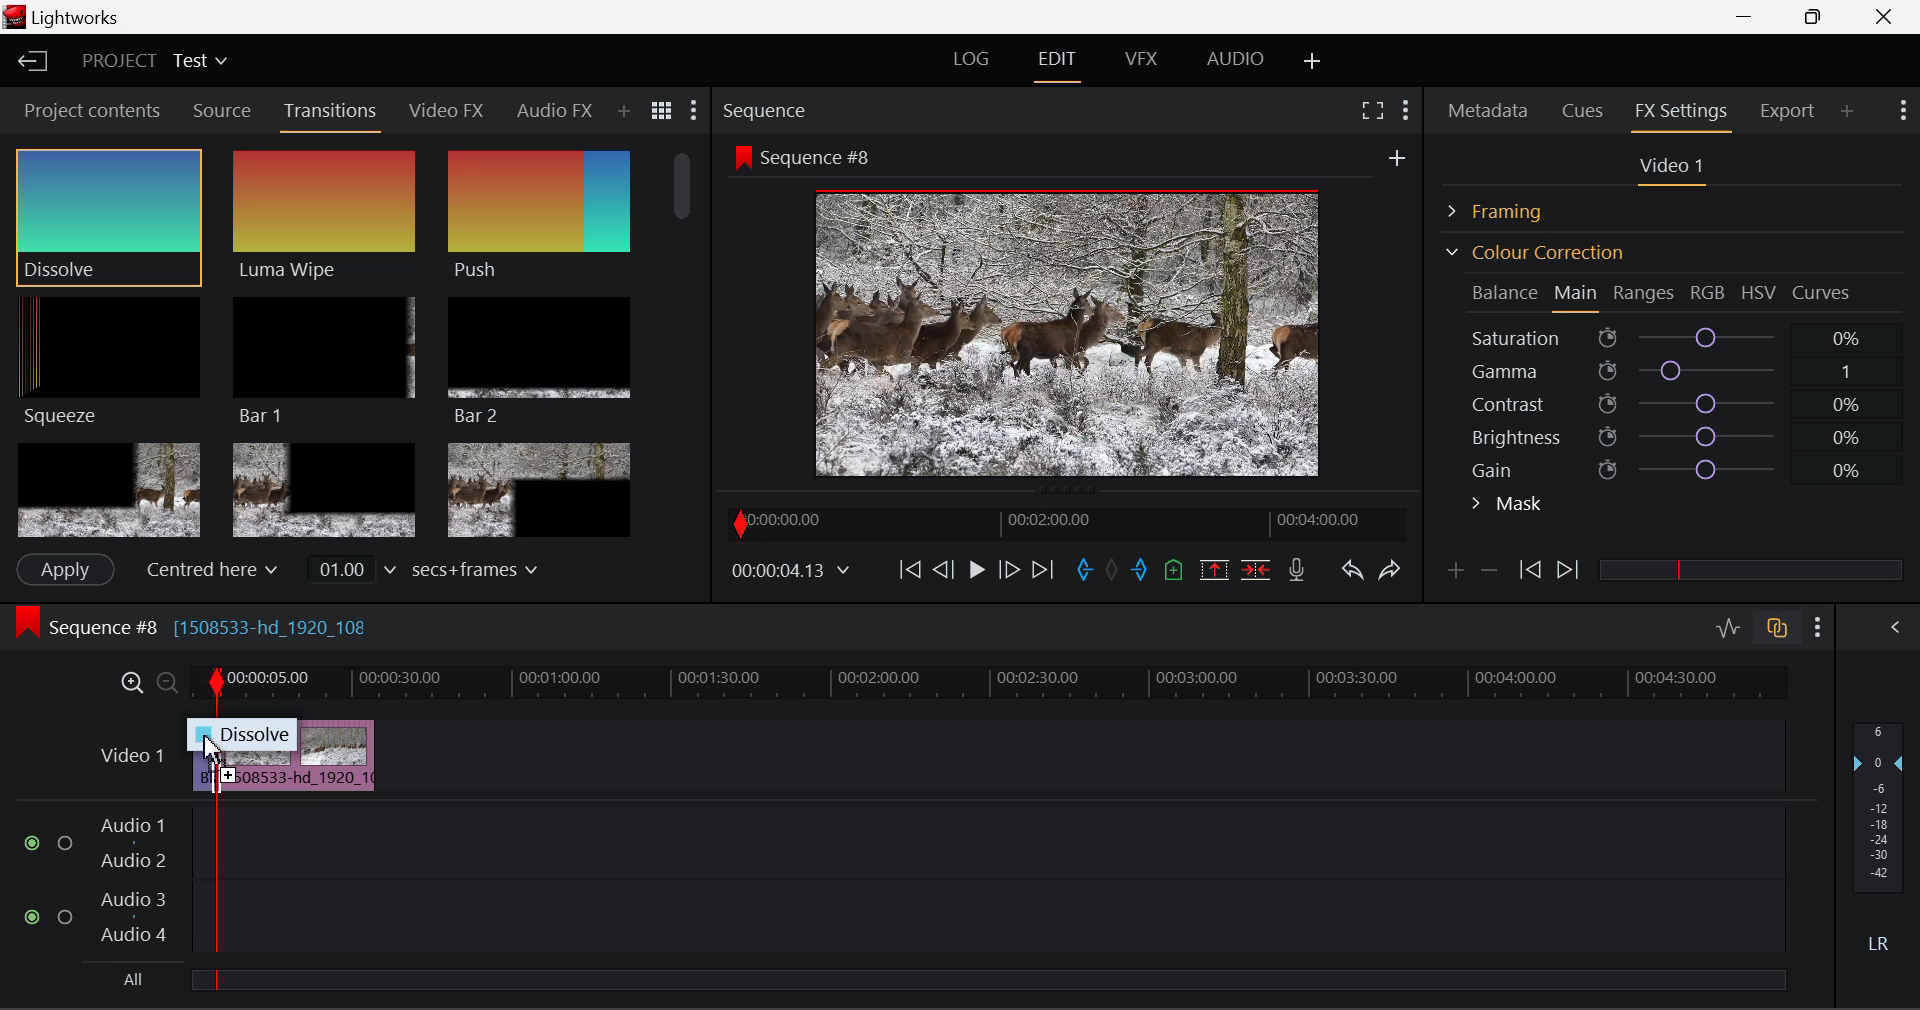  I want to click on Go Forward, so click(1009, 569).